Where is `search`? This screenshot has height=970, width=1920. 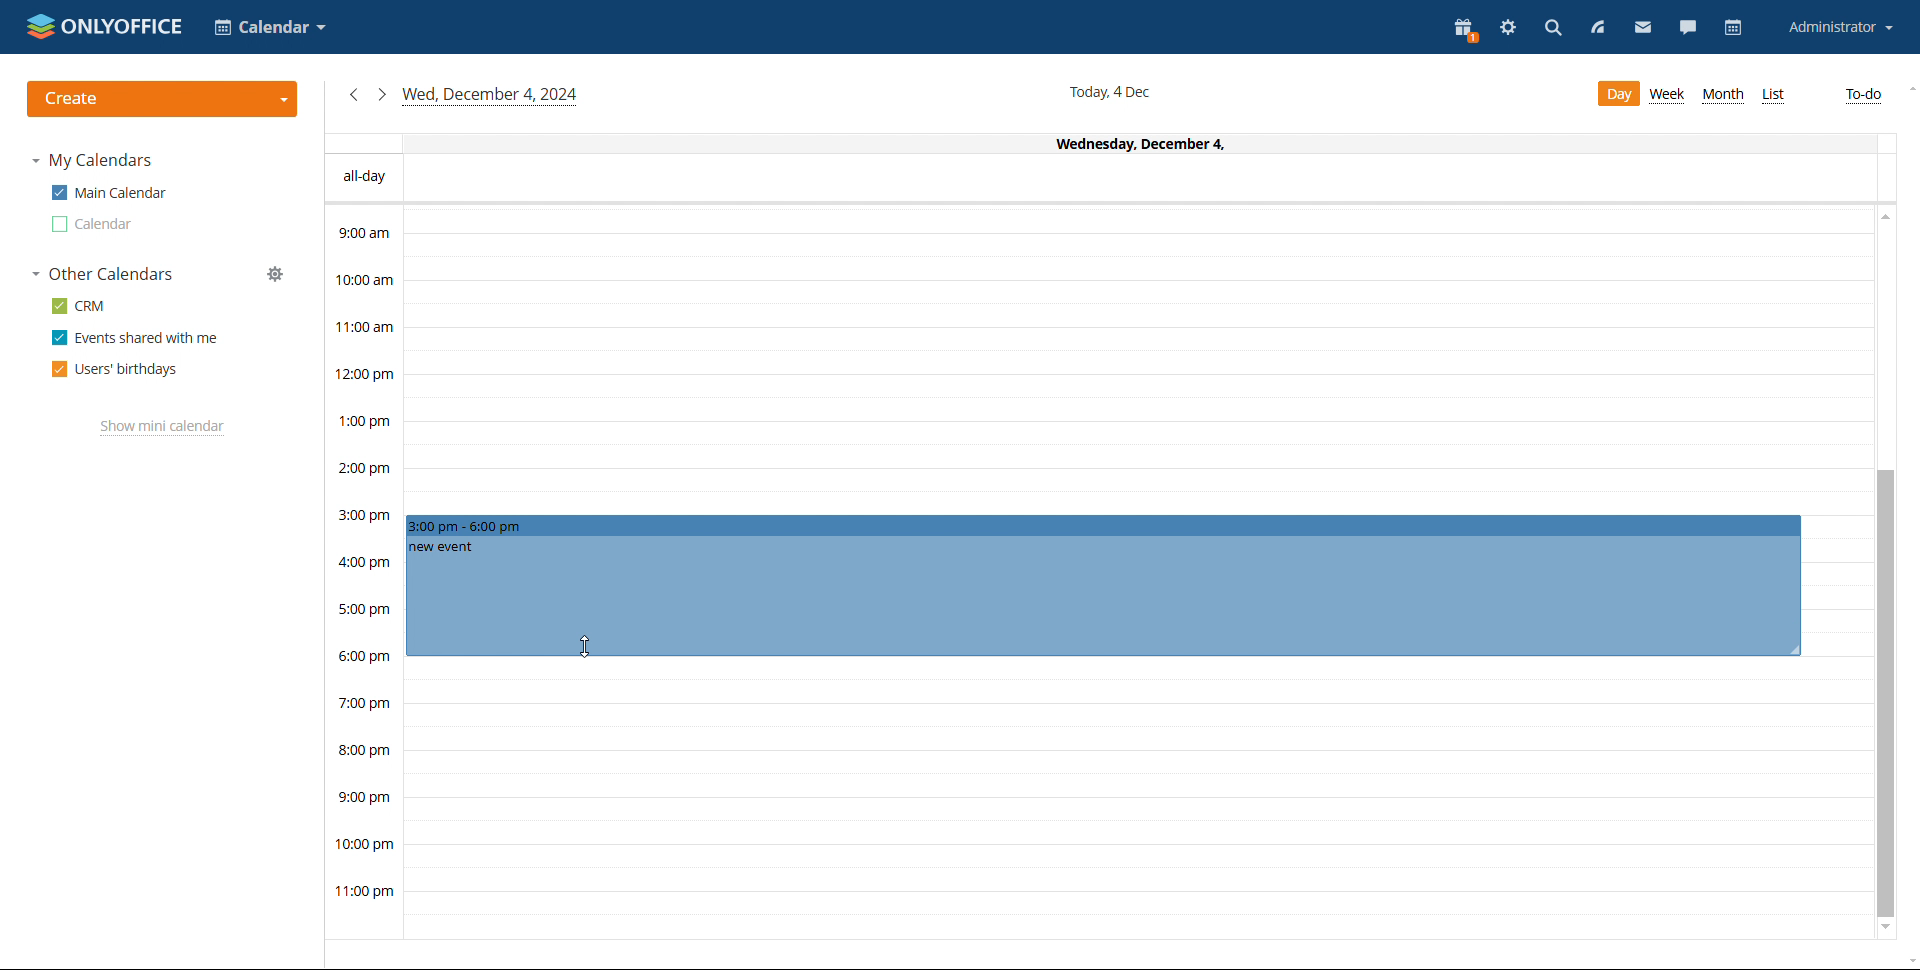 search is located at coordinates (1553, 31).